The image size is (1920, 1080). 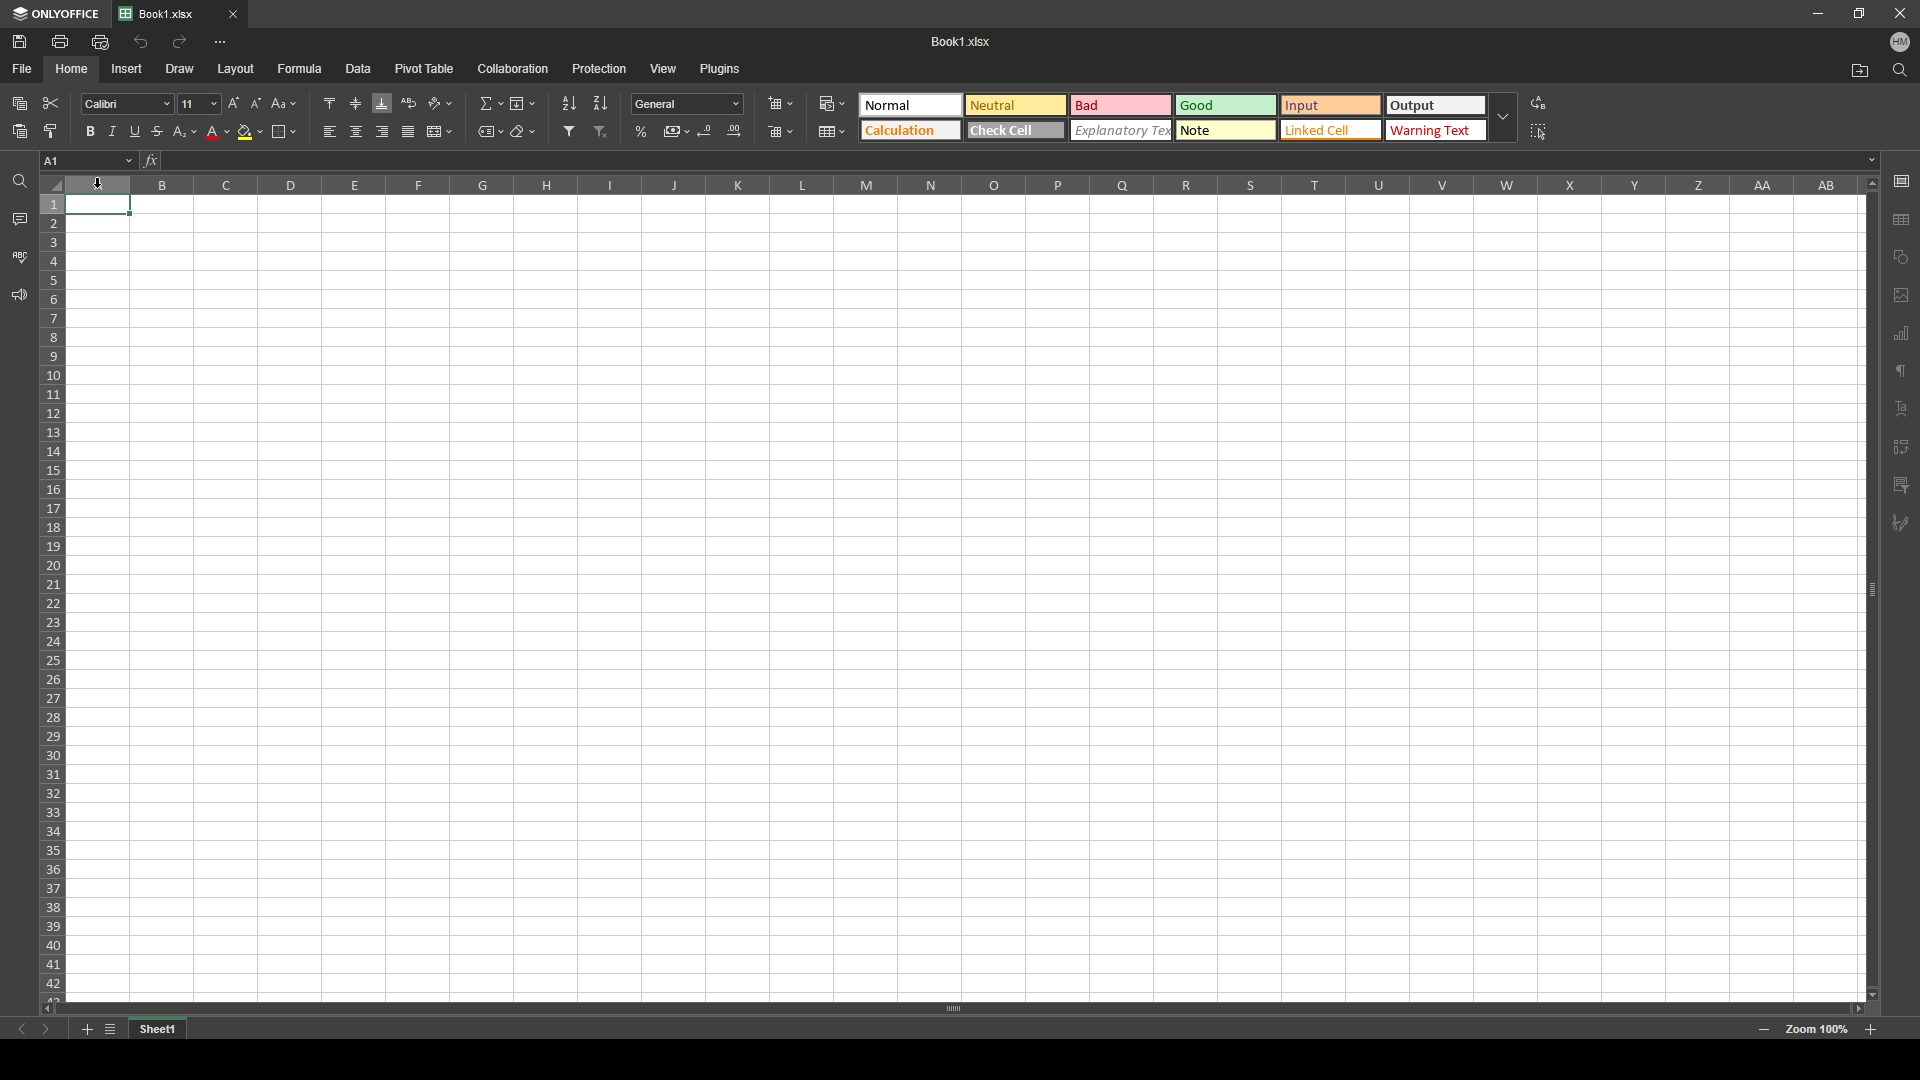 I want to click on view, so click(x=664, y=68).